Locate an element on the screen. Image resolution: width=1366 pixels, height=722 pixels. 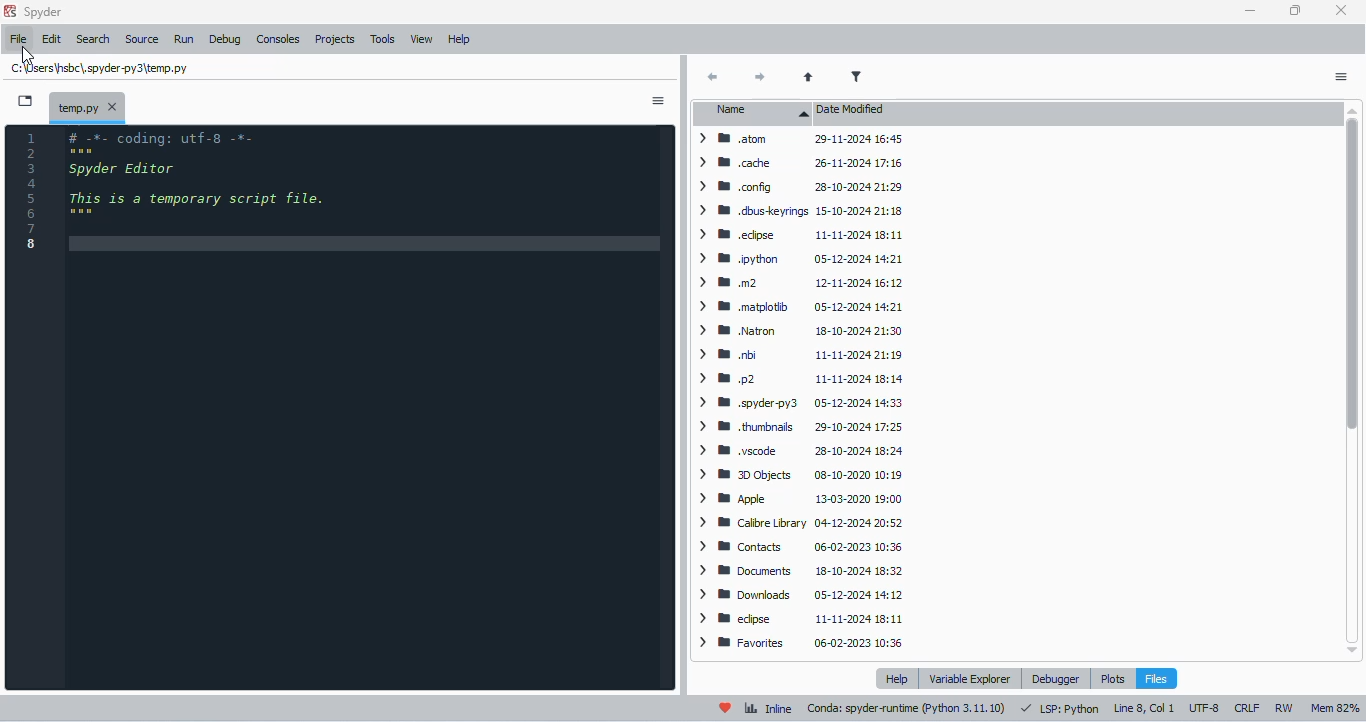
CRLF is located at coordinates (1247, 708).